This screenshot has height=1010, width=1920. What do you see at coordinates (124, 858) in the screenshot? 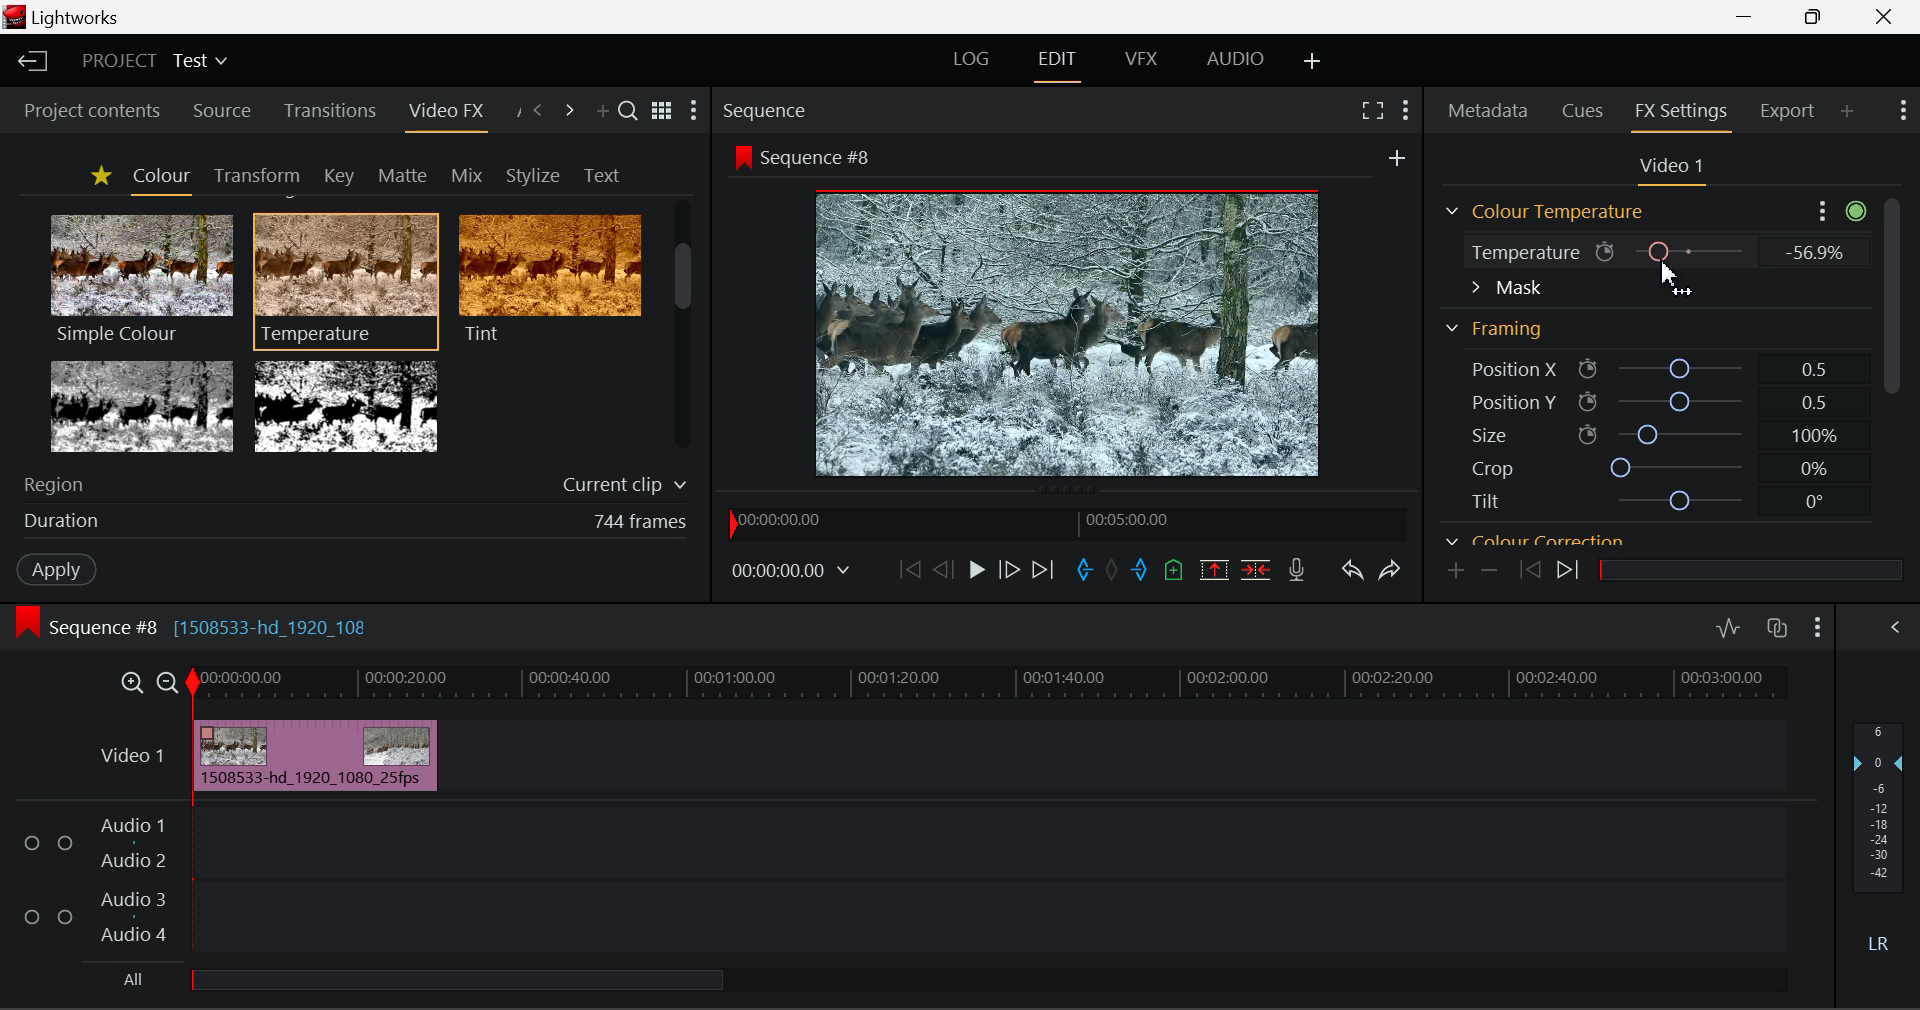
I see `Audio 2` at bounding box center [124, 858].